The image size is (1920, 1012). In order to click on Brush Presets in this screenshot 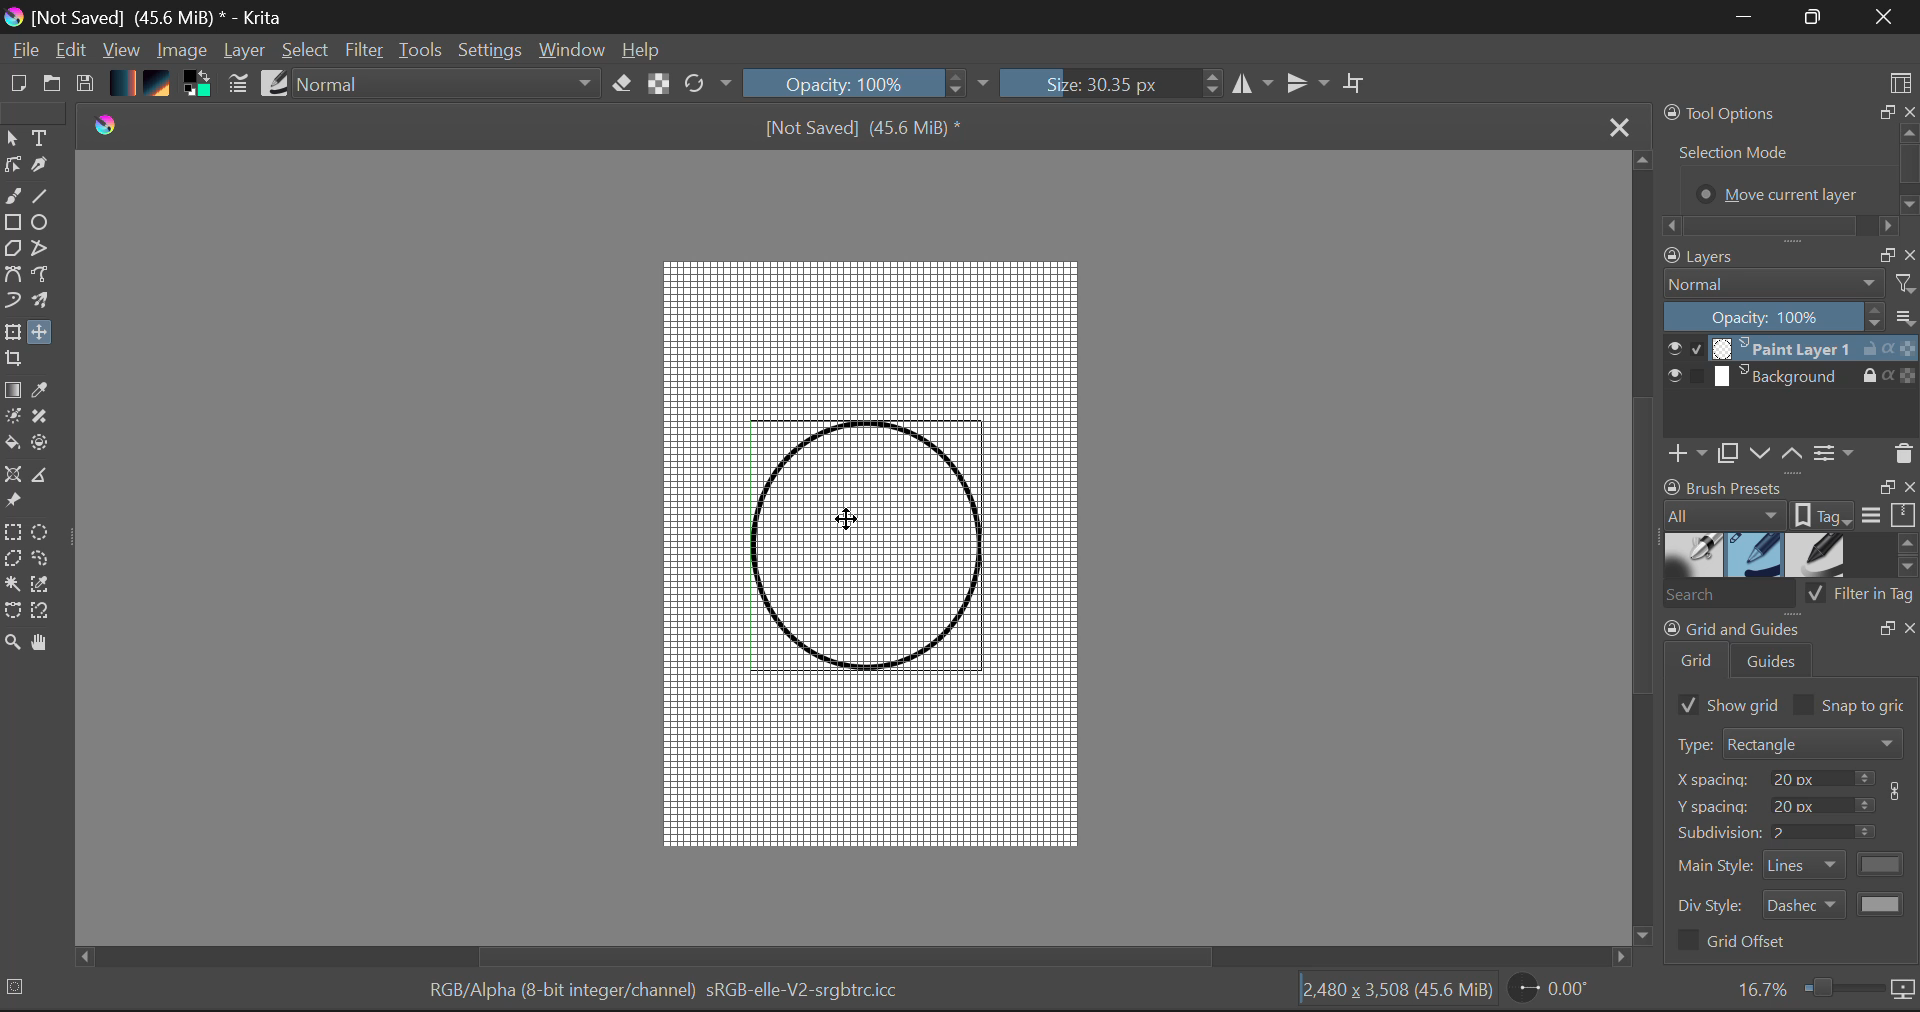, I will do `click(275, 85)`.